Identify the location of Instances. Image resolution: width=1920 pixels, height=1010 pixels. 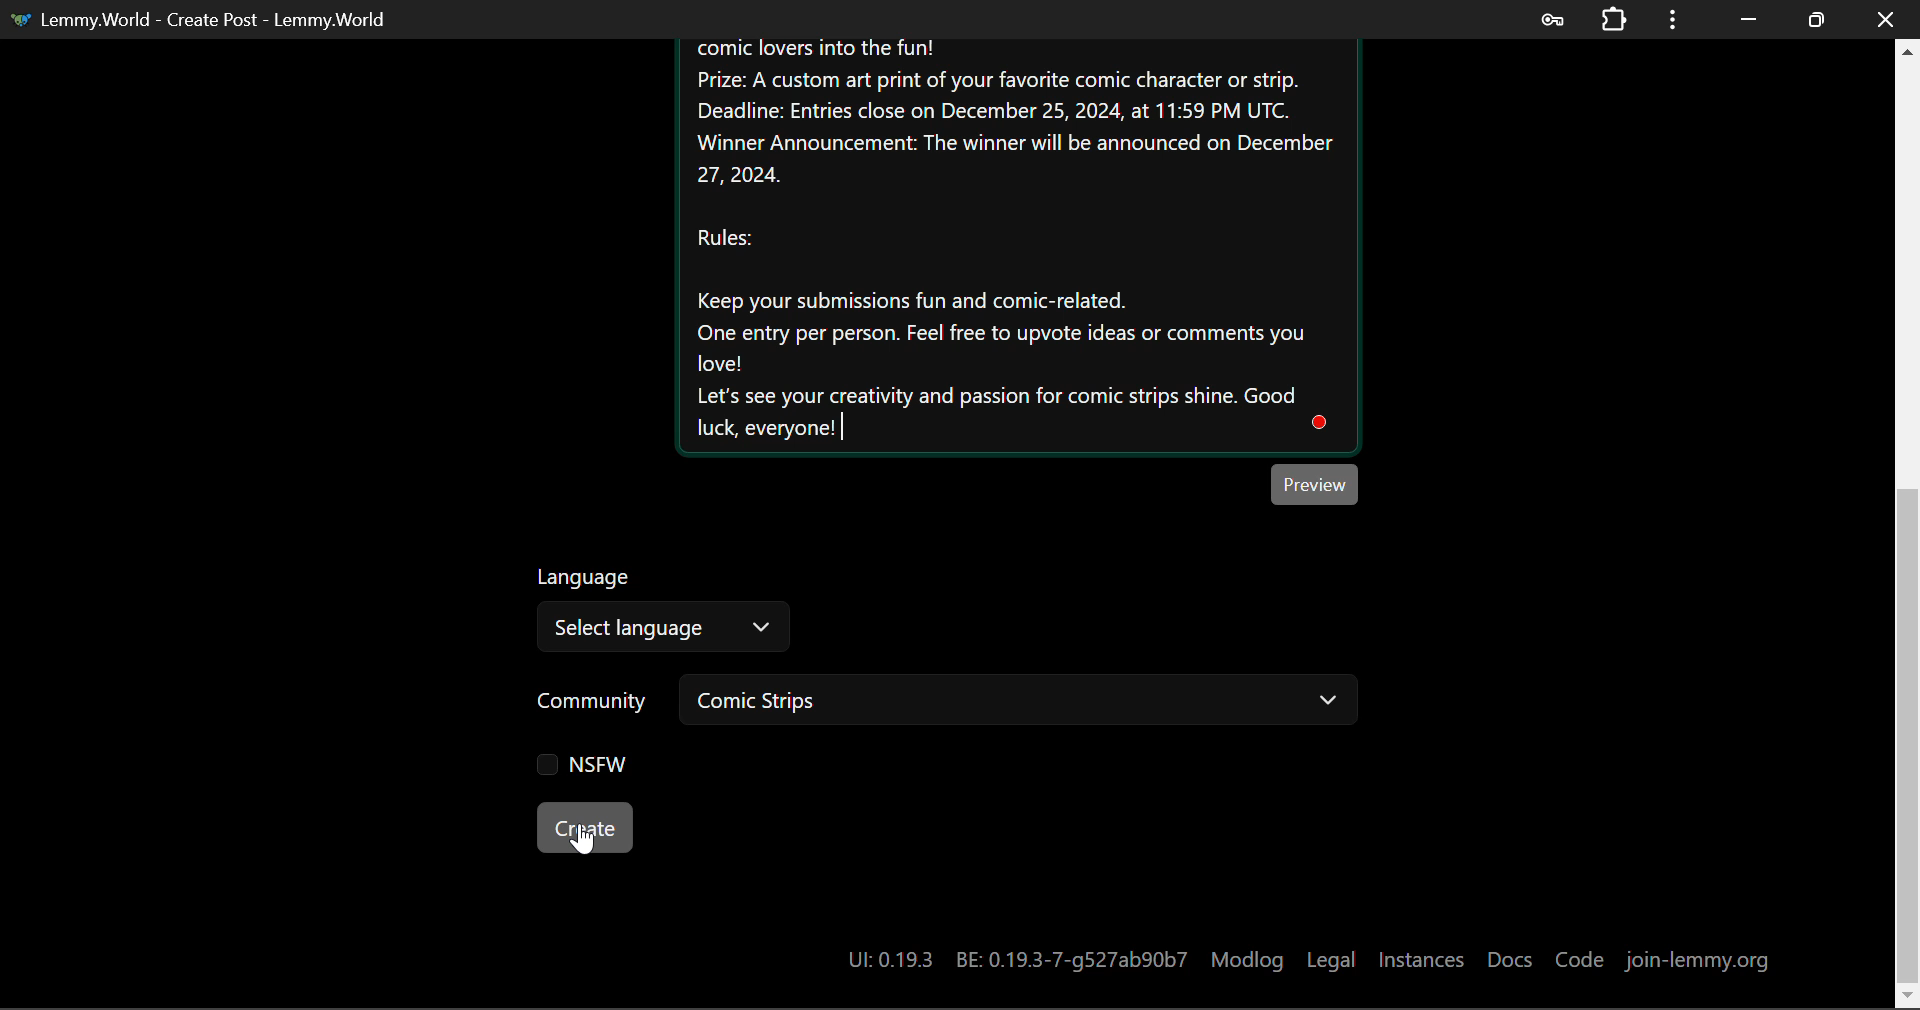
(1421, 960).